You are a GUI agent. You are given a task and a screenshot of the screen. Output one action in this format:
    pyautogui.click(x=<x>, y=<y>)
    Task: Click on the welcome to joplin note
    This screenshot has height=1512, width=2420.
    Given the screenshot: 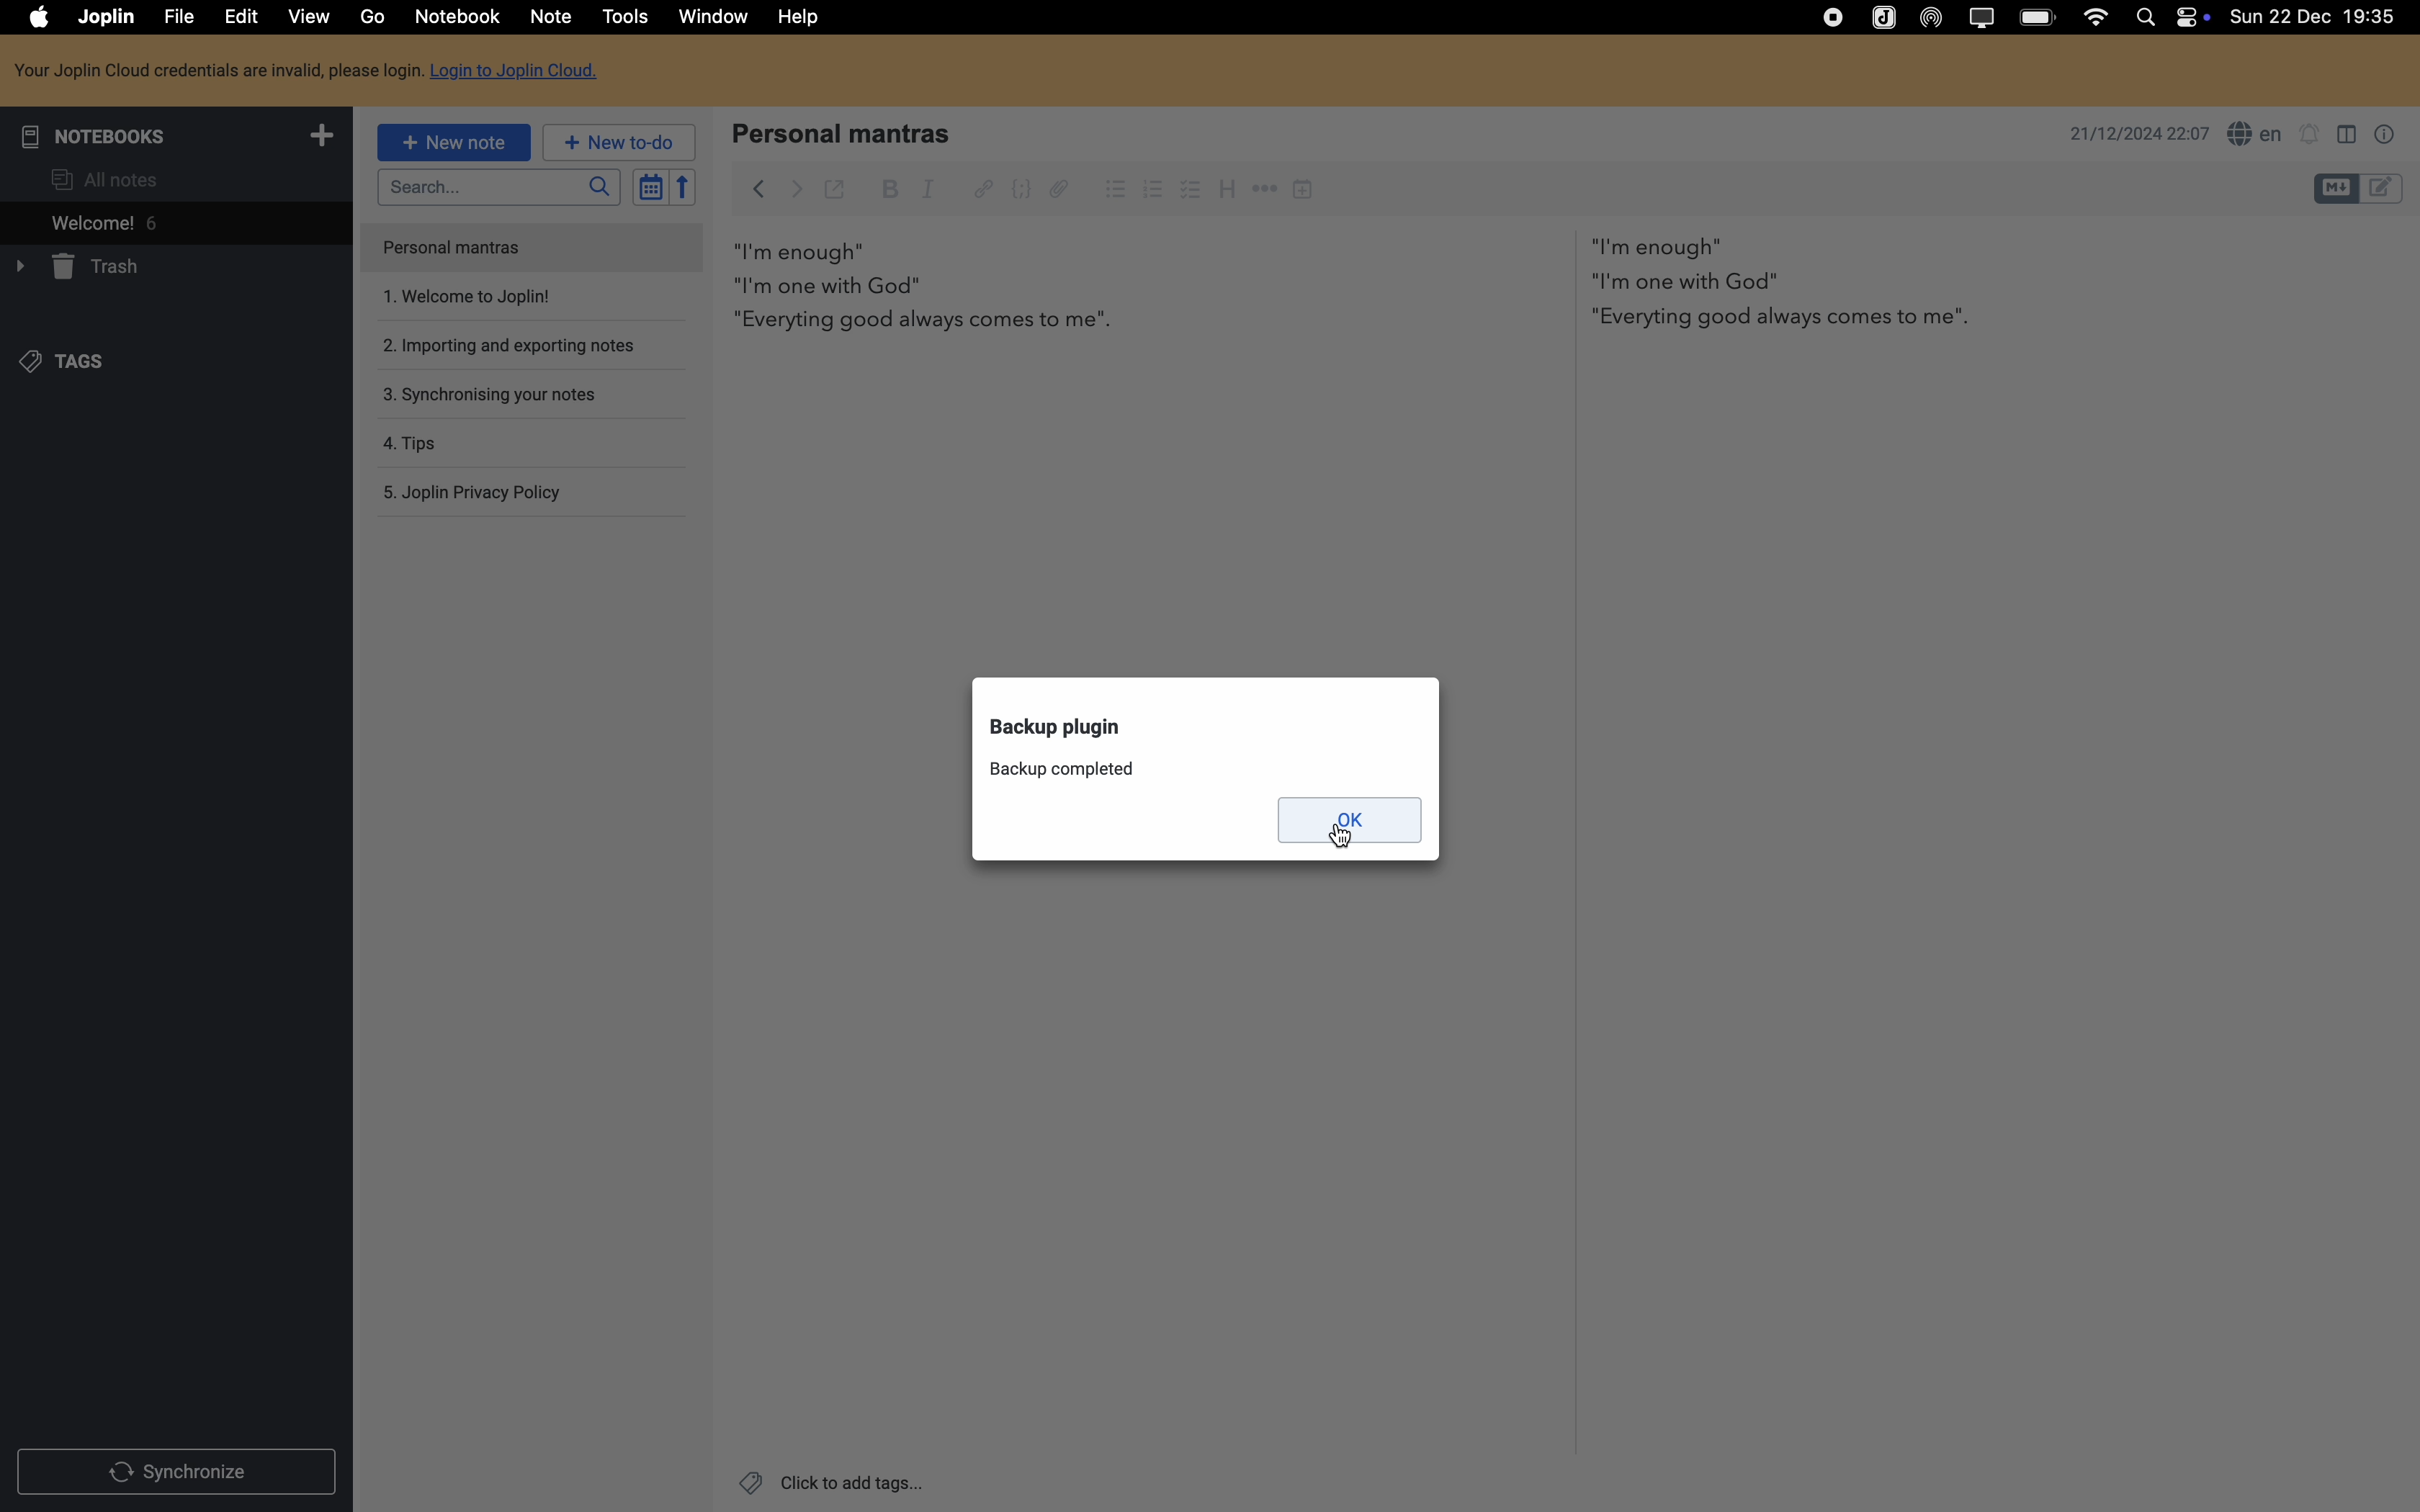 What is the action you would take?
    pyautogui.click(x=479, y=299)
    